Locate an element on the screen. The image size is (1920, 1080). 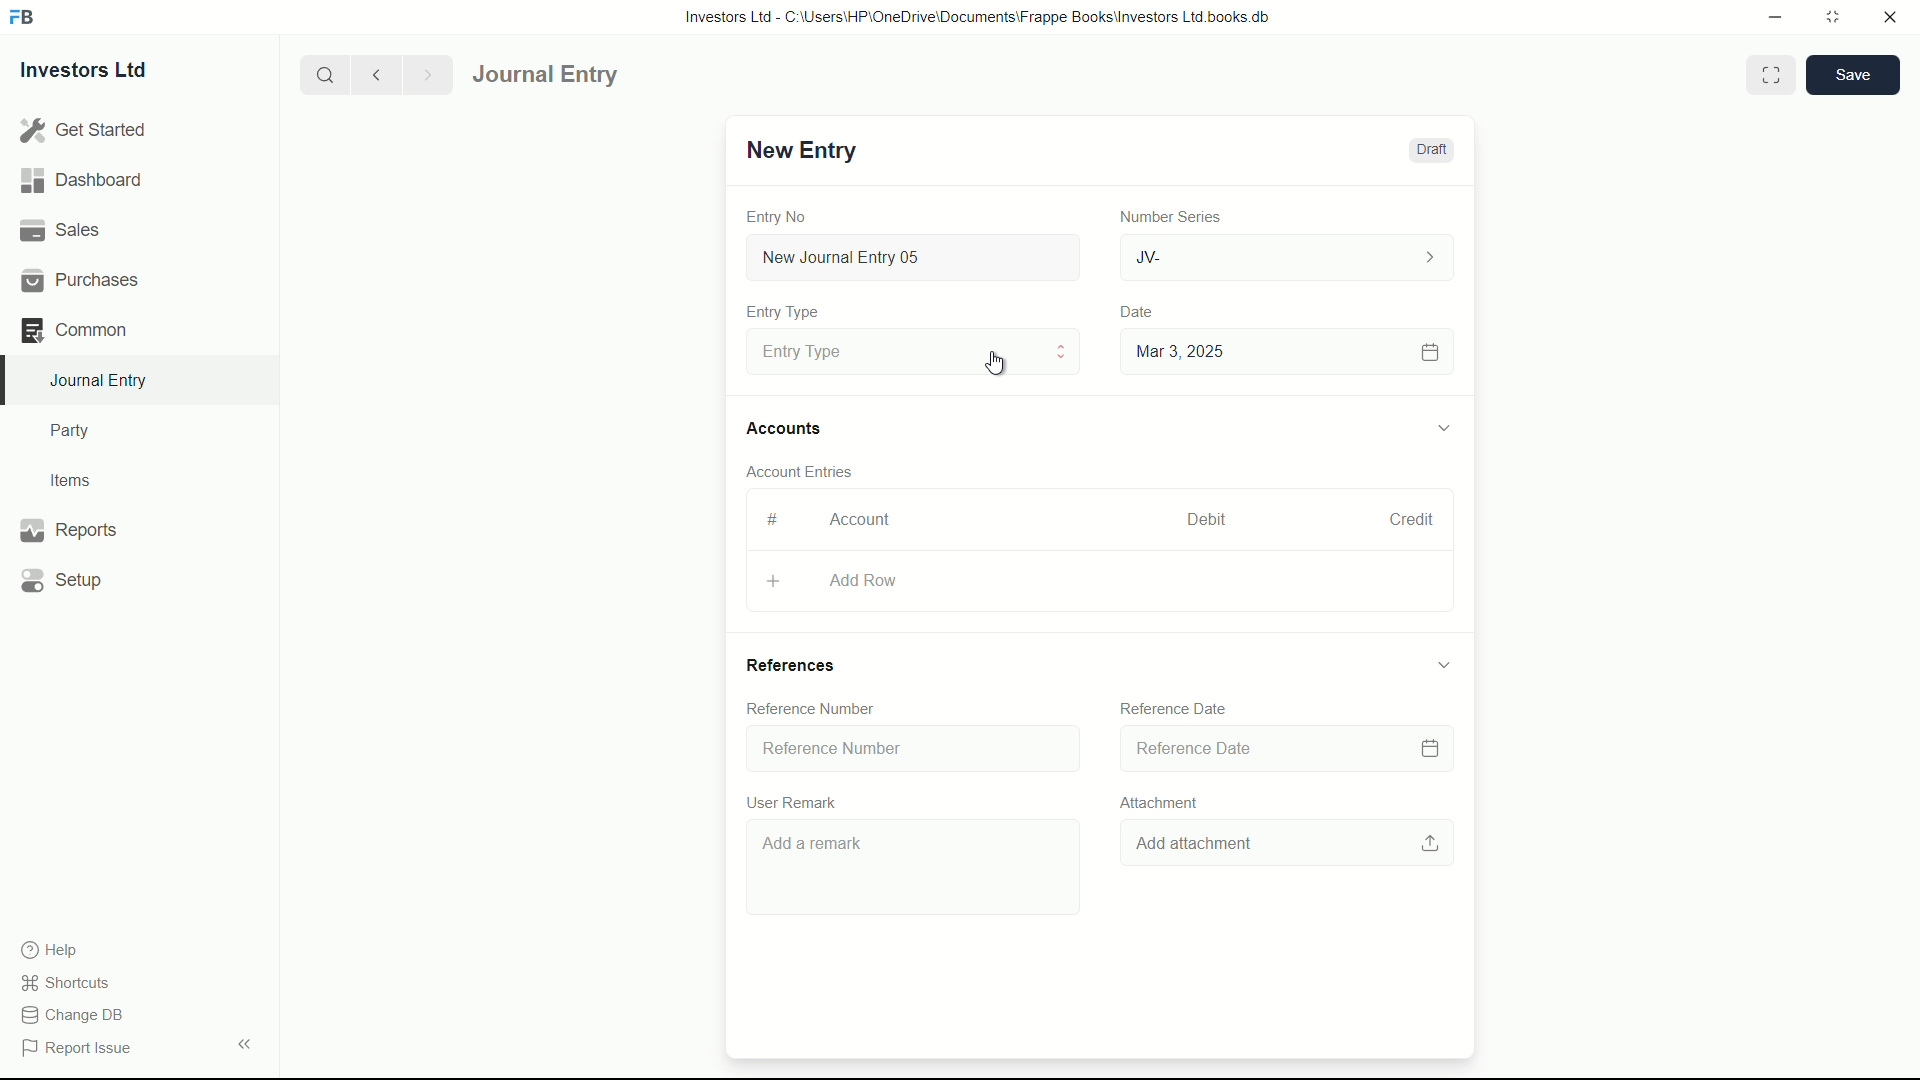
Date is located at coordinates (1139, 312).